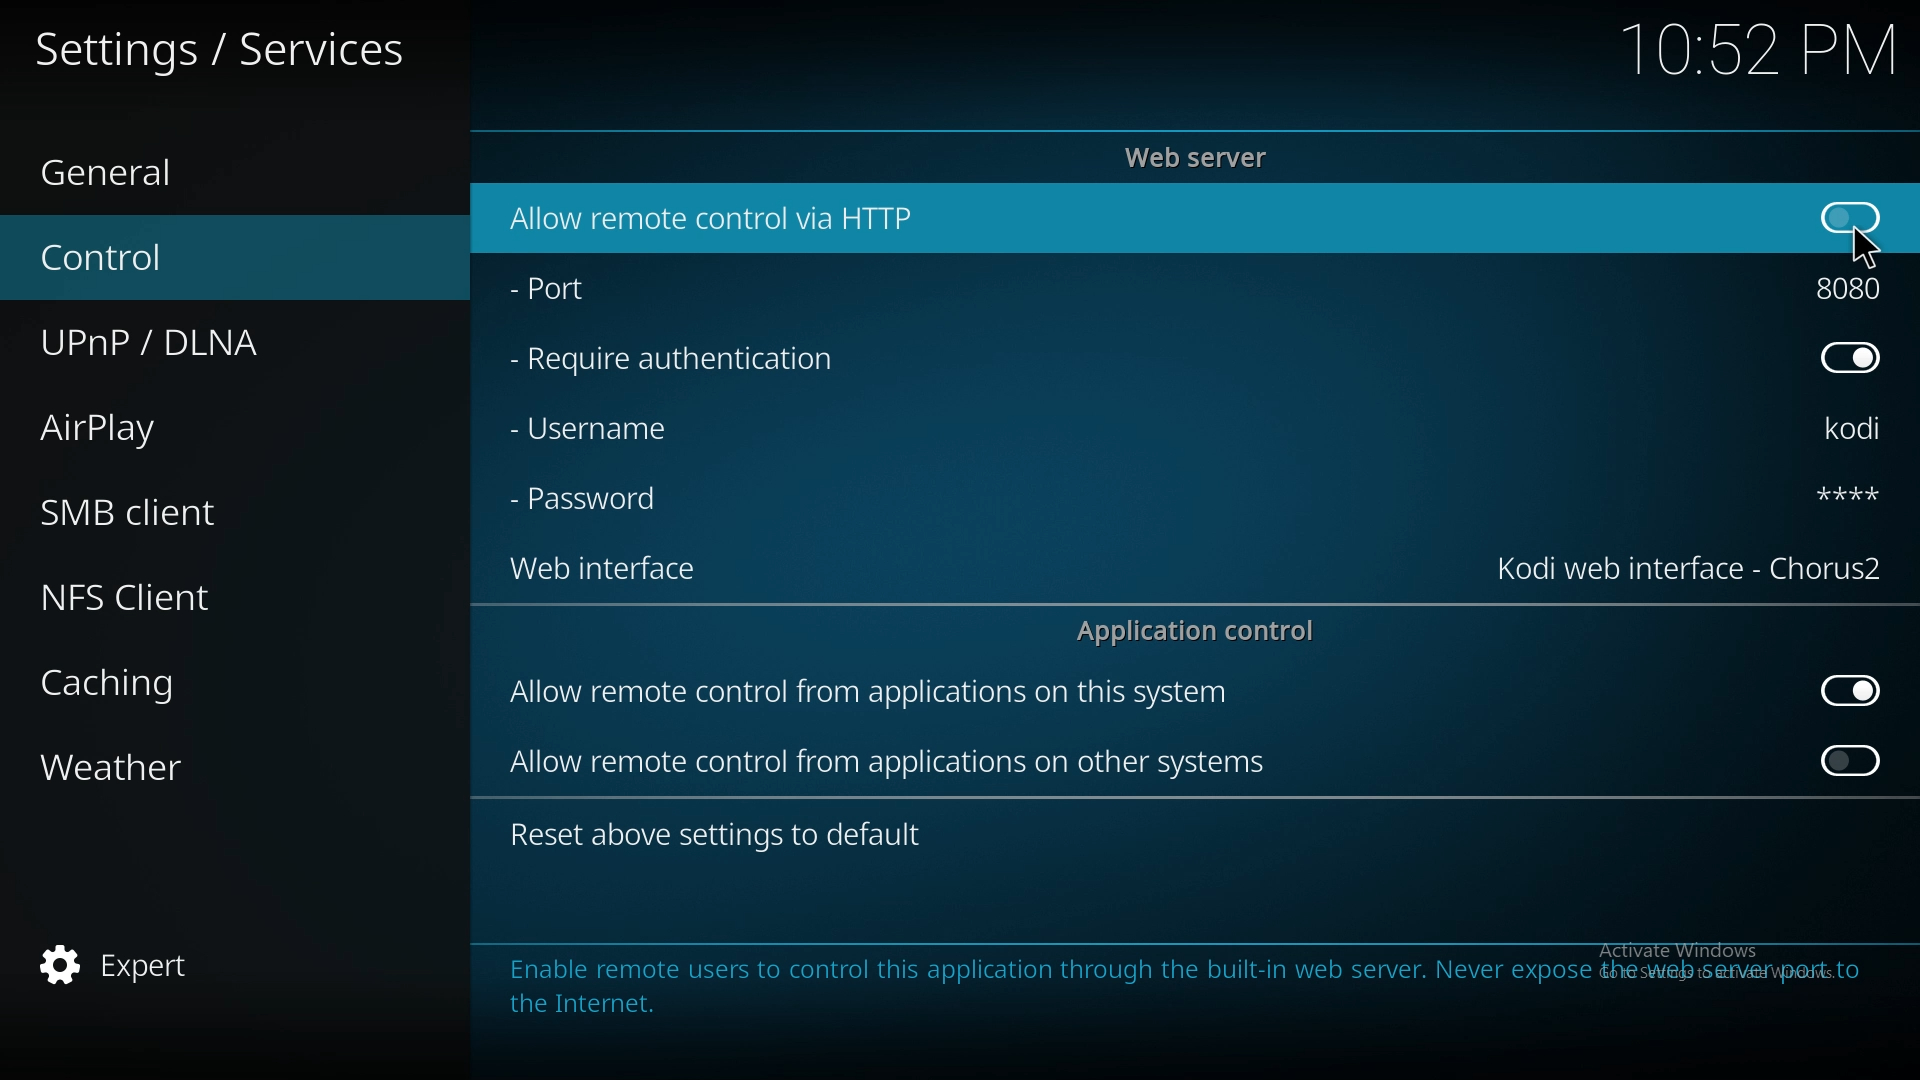 This screenshot has width=1920, height=1080. Describe the element at coordinates (616, 572) in the screenshot. I see `web interface` at that location.